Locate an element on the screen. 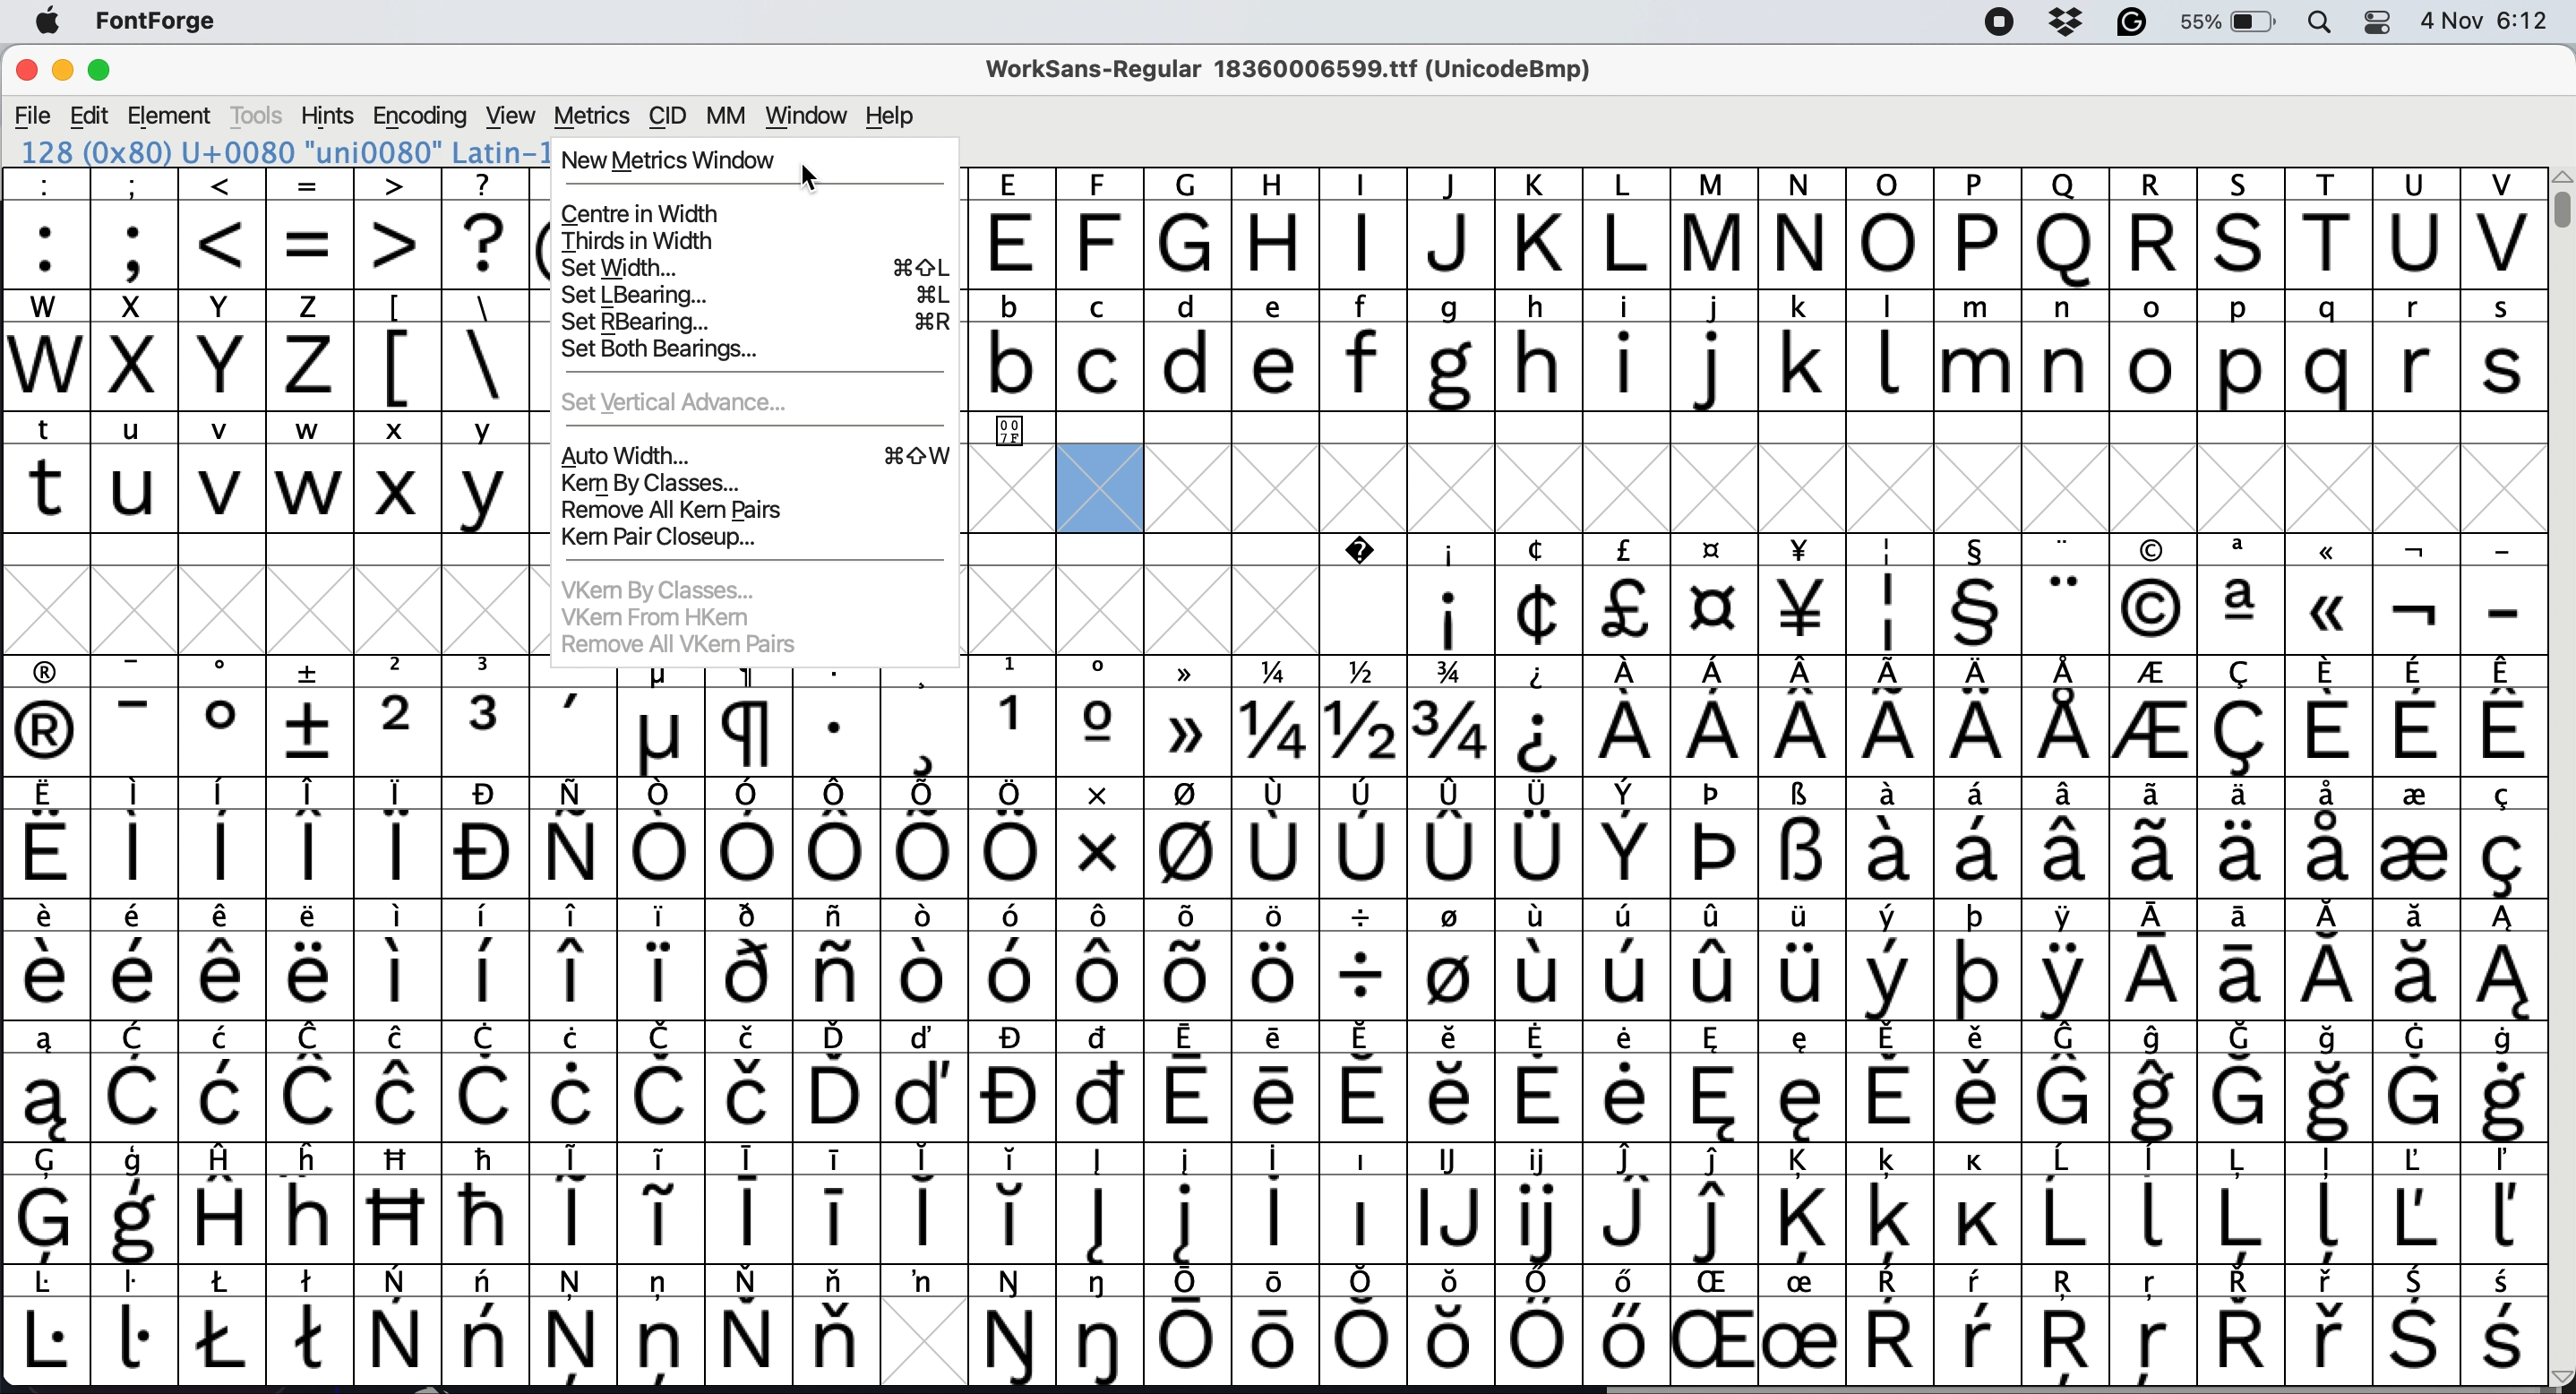 Image resolution: width=2576 pixels, height=1394 pixels. 128 (Ox80) U+0080 'uni0Os80” Latin-1 is located at coordinates (283, 154).